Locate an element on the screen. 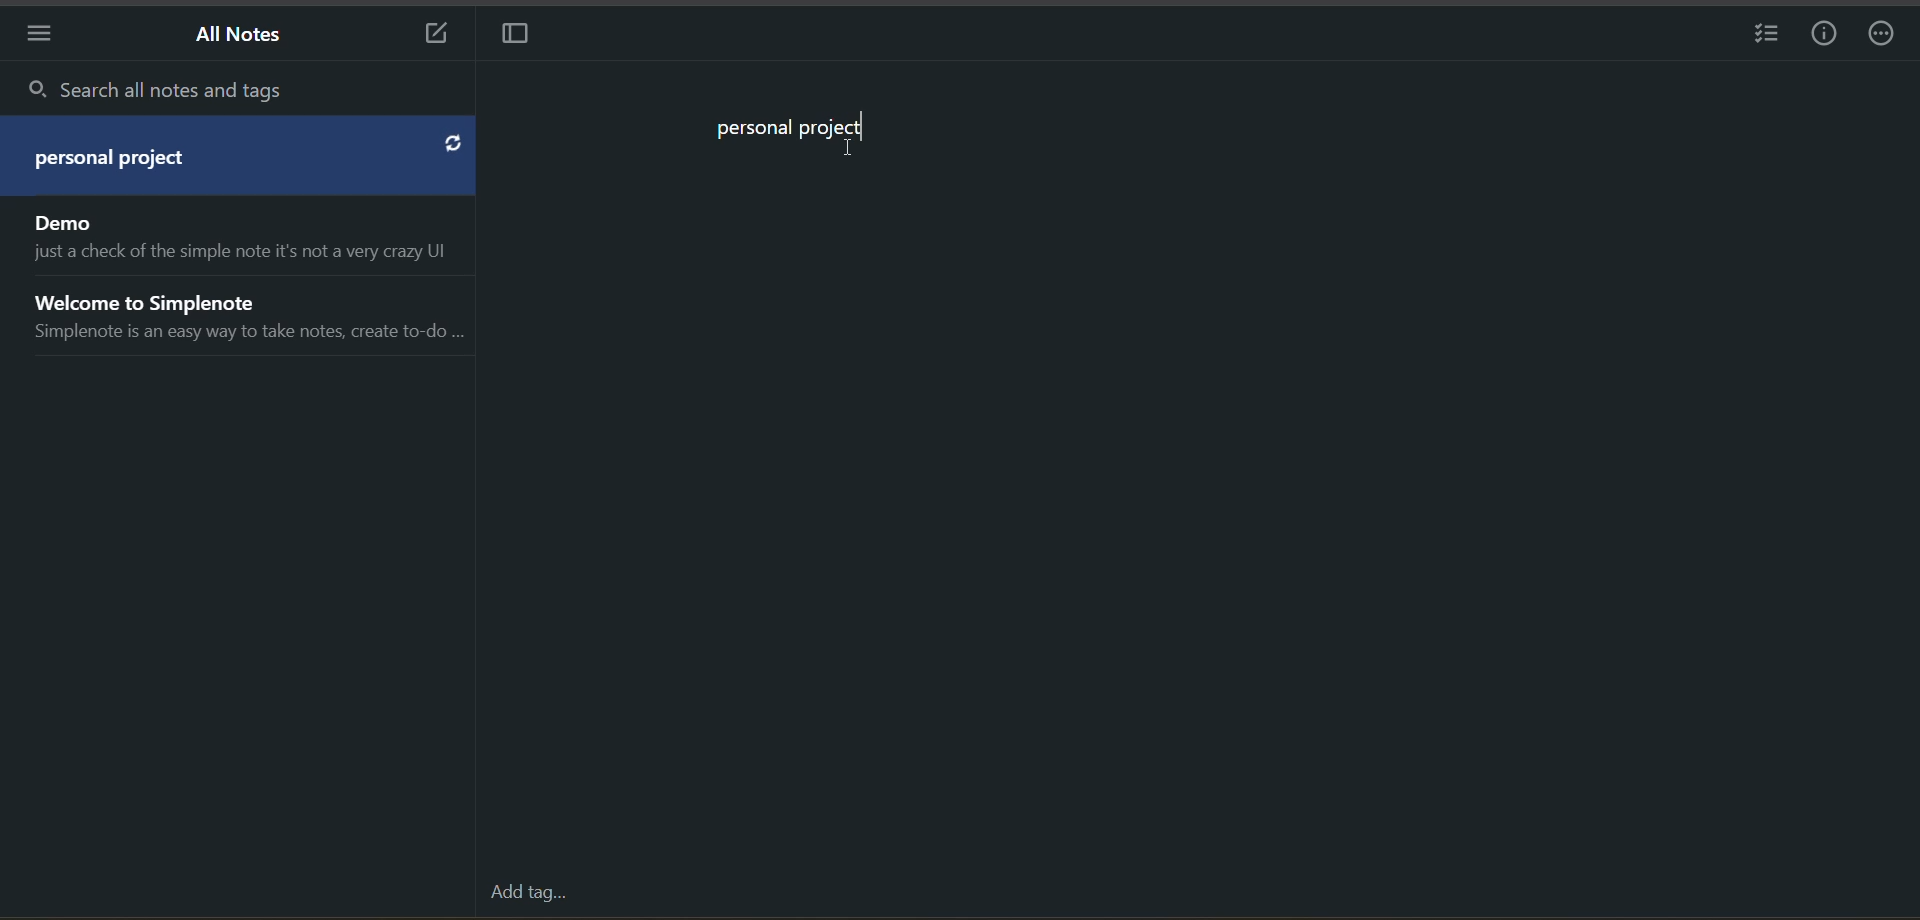  actions is located at coordinates (1886, 36).